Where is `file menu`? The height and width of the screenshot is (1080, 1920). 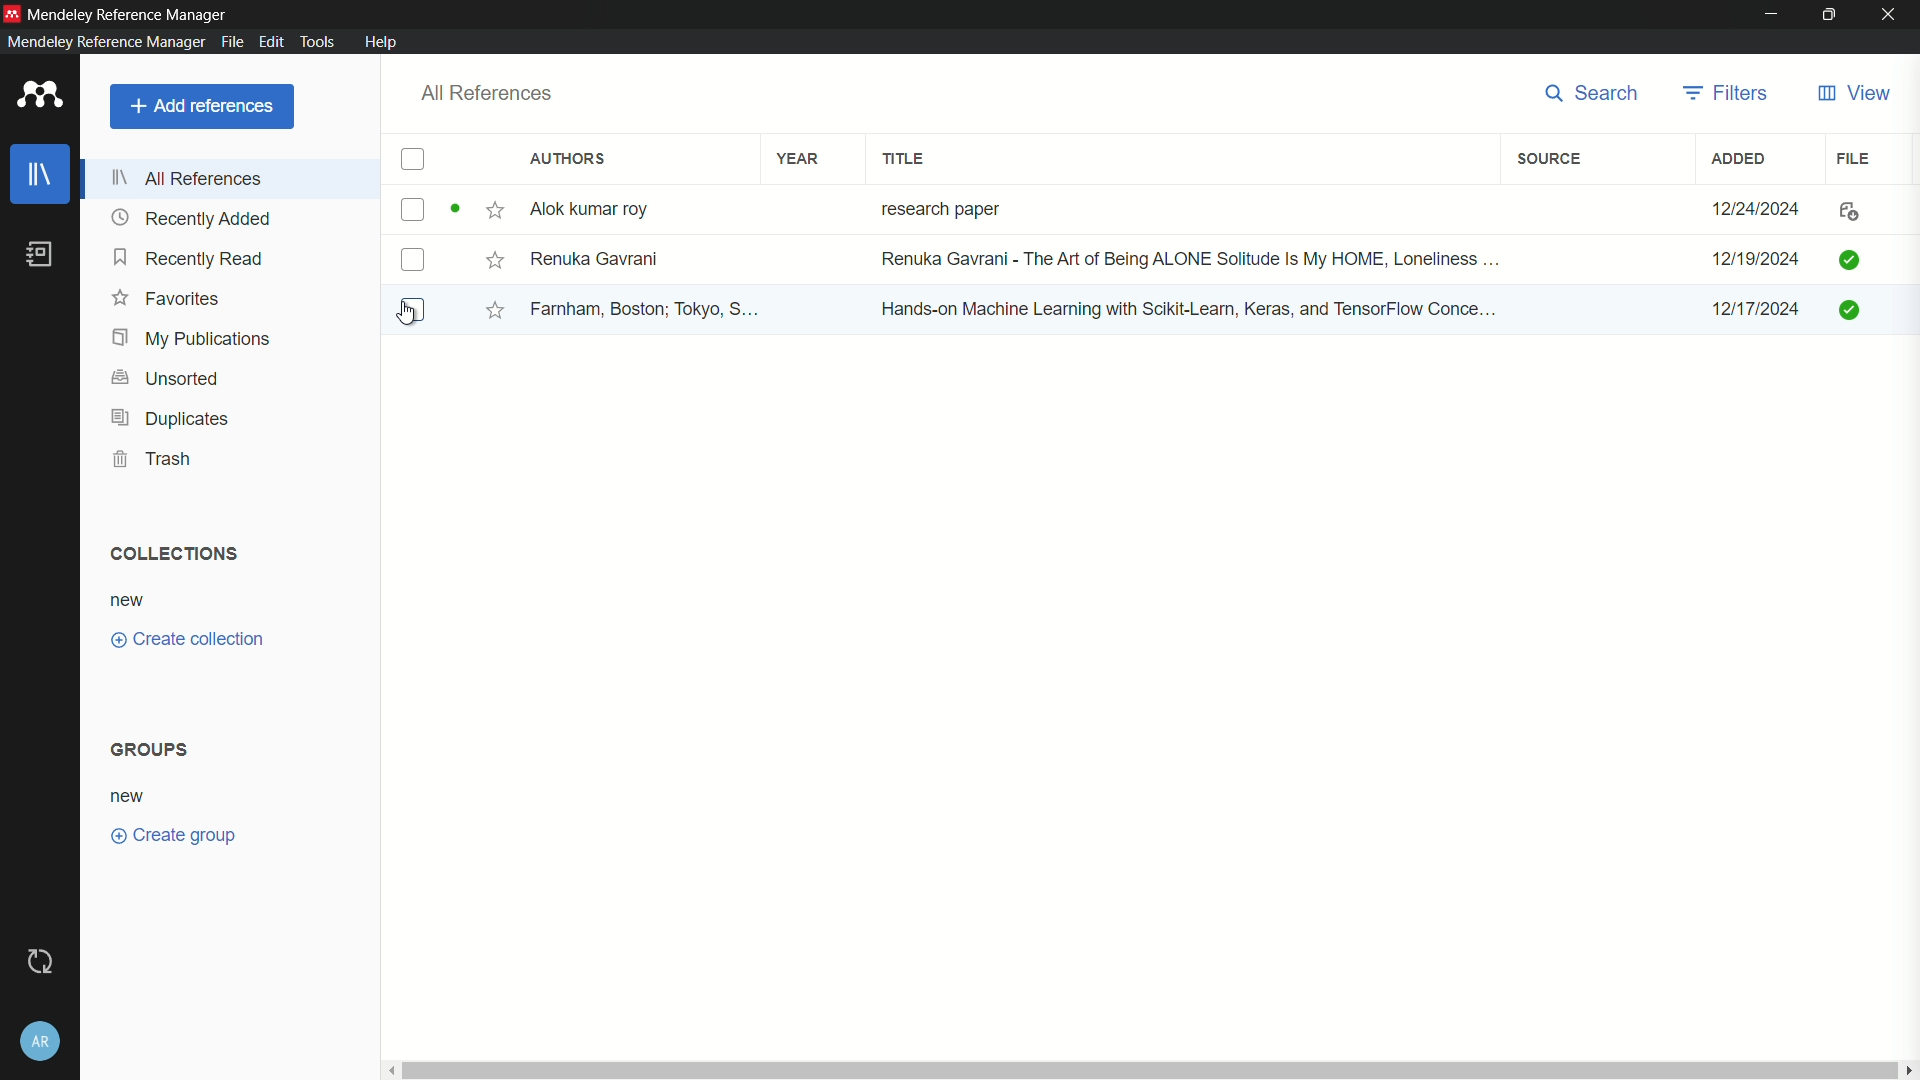
file menu is located at coordinates (233, 44).